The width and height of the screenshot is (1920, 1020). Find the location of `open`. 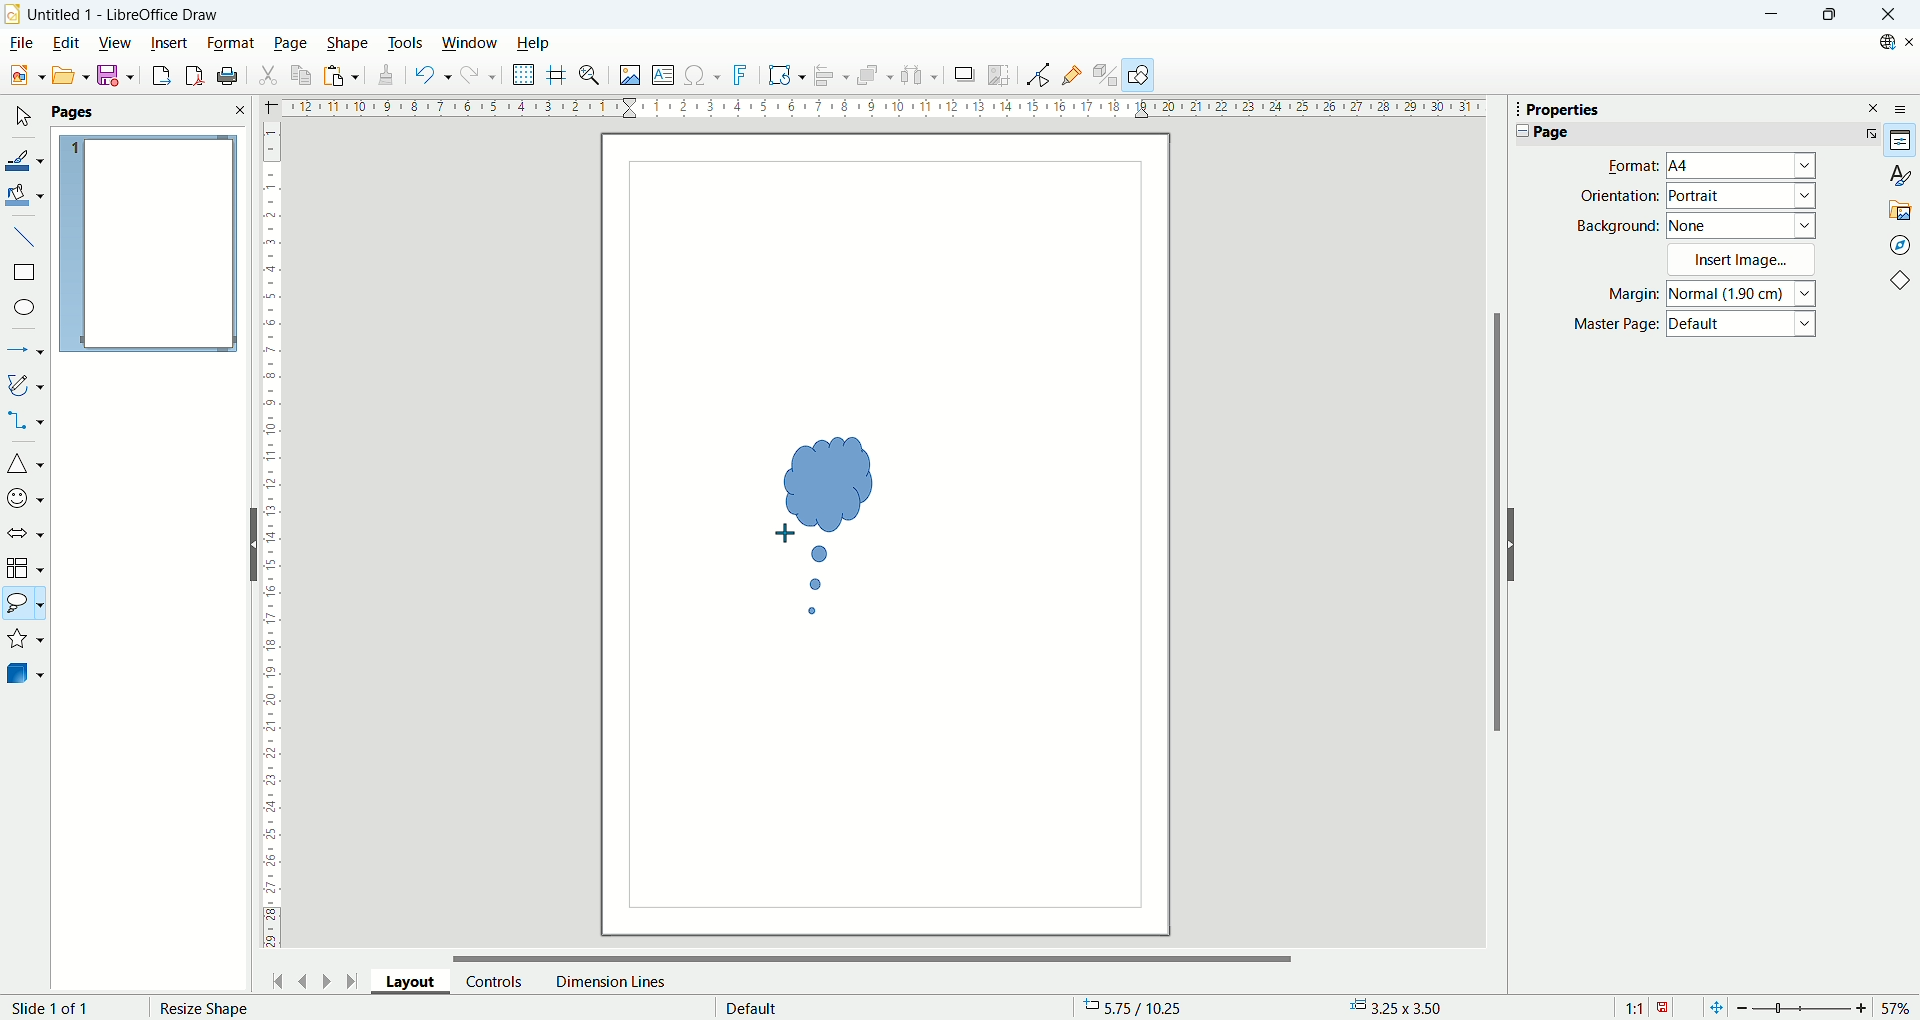

open is located at coordinates (68, 75).